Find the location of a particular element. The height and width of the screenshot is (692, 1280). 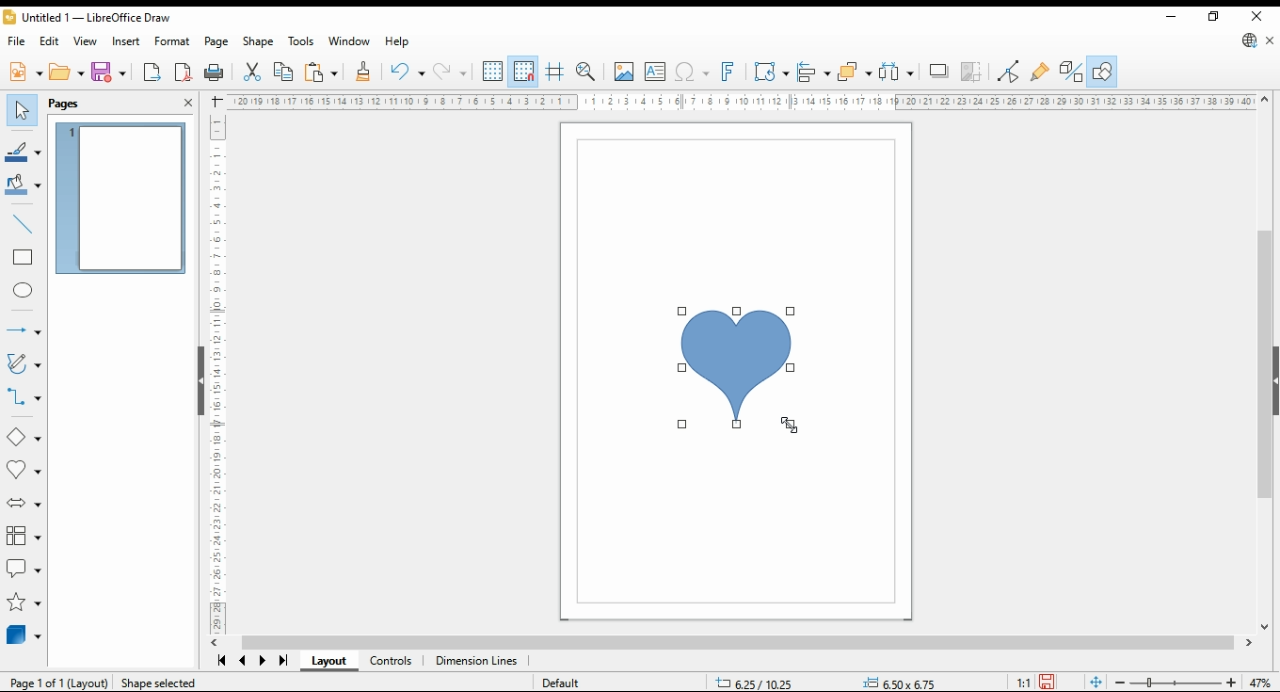

controls is located at coordinates (392, 663).